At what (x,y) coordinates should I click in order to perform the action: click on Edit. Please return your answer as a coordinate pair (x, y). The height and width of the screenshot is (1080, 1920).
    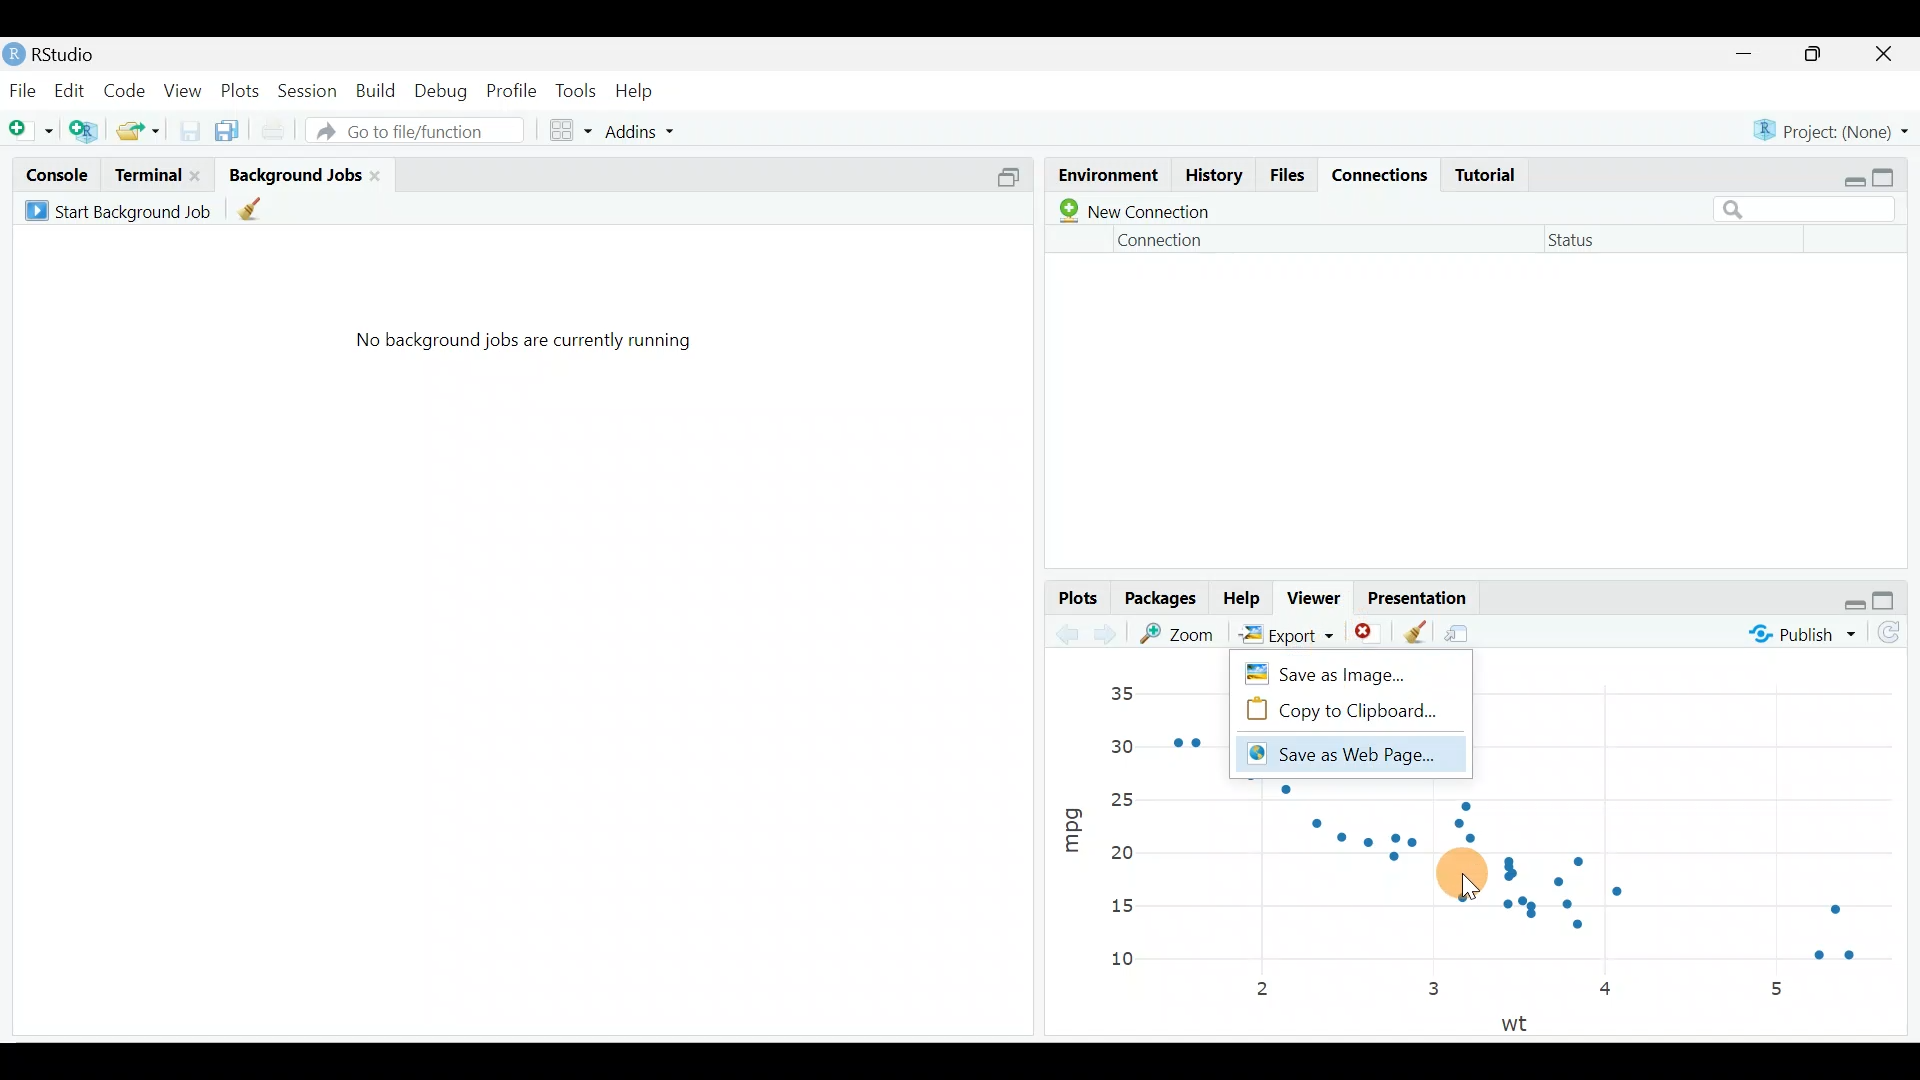
    Looking at the image, I should click on (68, 89).